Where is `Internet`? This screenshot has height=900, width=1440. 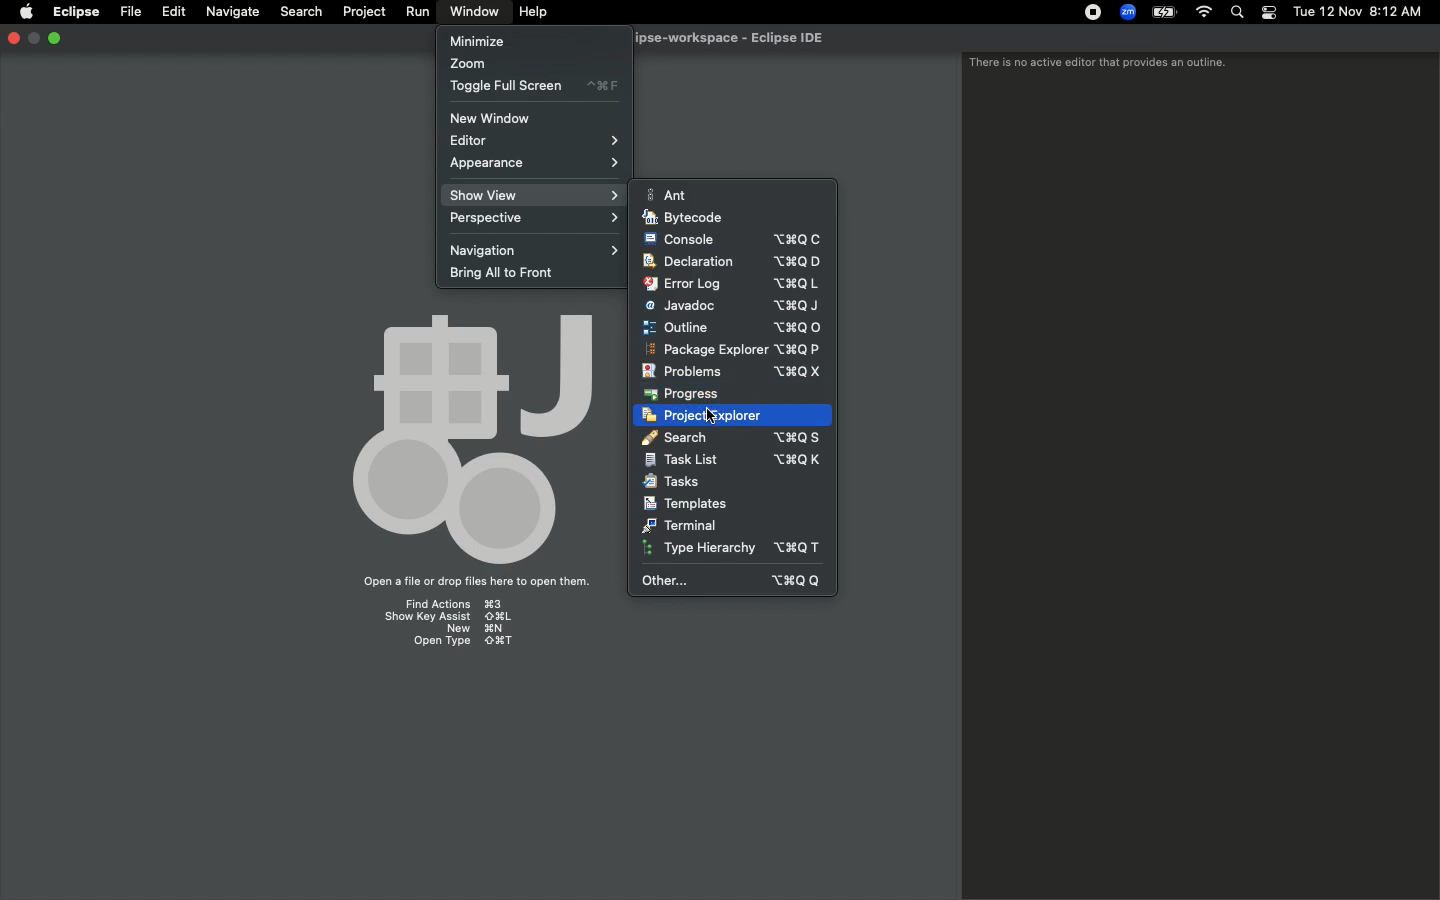 Internet is located at coordinates (1202, 13).